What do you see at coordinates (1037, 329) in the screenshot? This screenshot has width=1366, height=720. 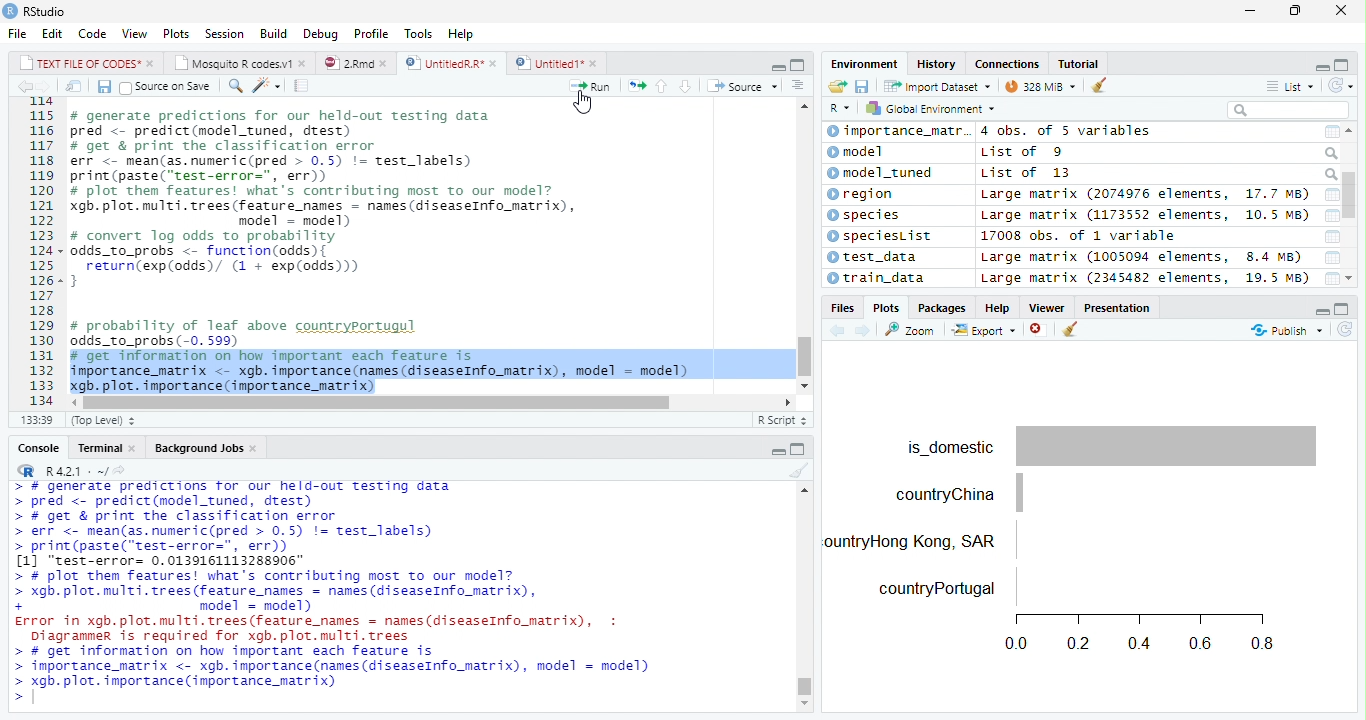 I see `Delete` at bounding box center [1037, 329].